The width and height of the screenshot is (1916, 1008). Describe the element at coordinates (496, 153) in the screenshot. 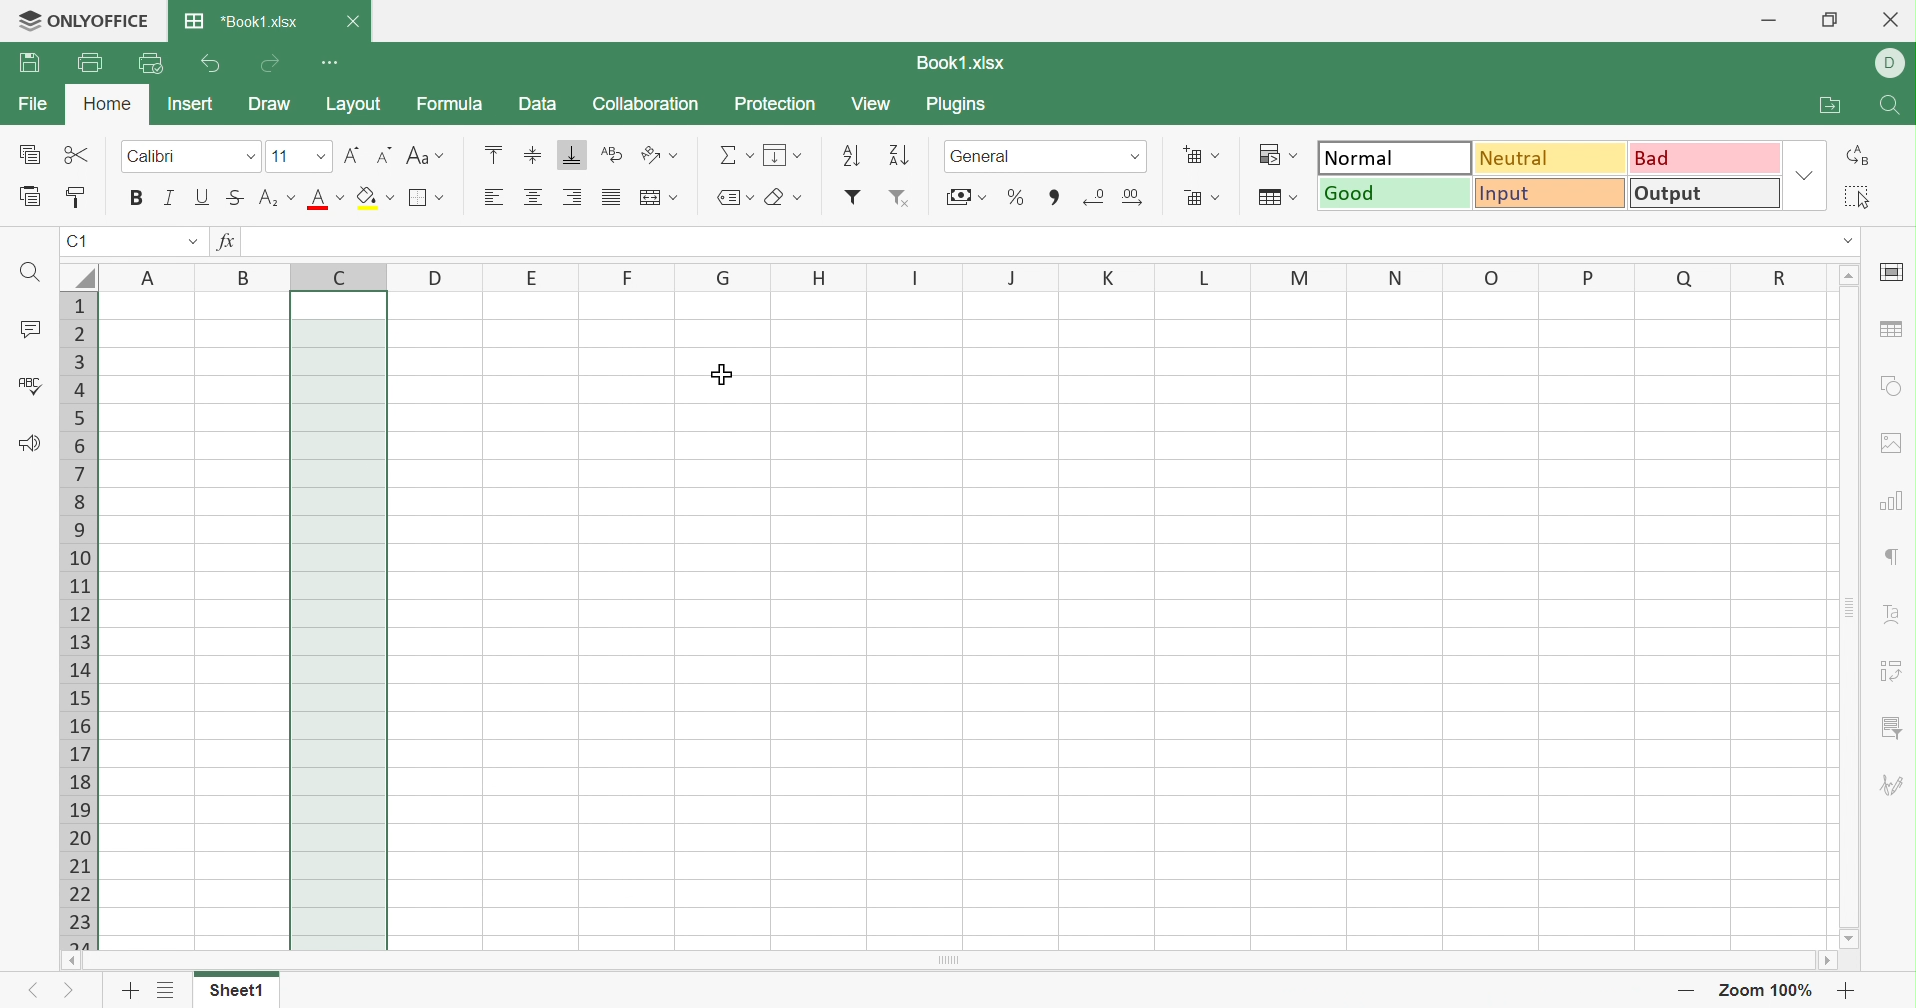

I see `Align Top` at that location.